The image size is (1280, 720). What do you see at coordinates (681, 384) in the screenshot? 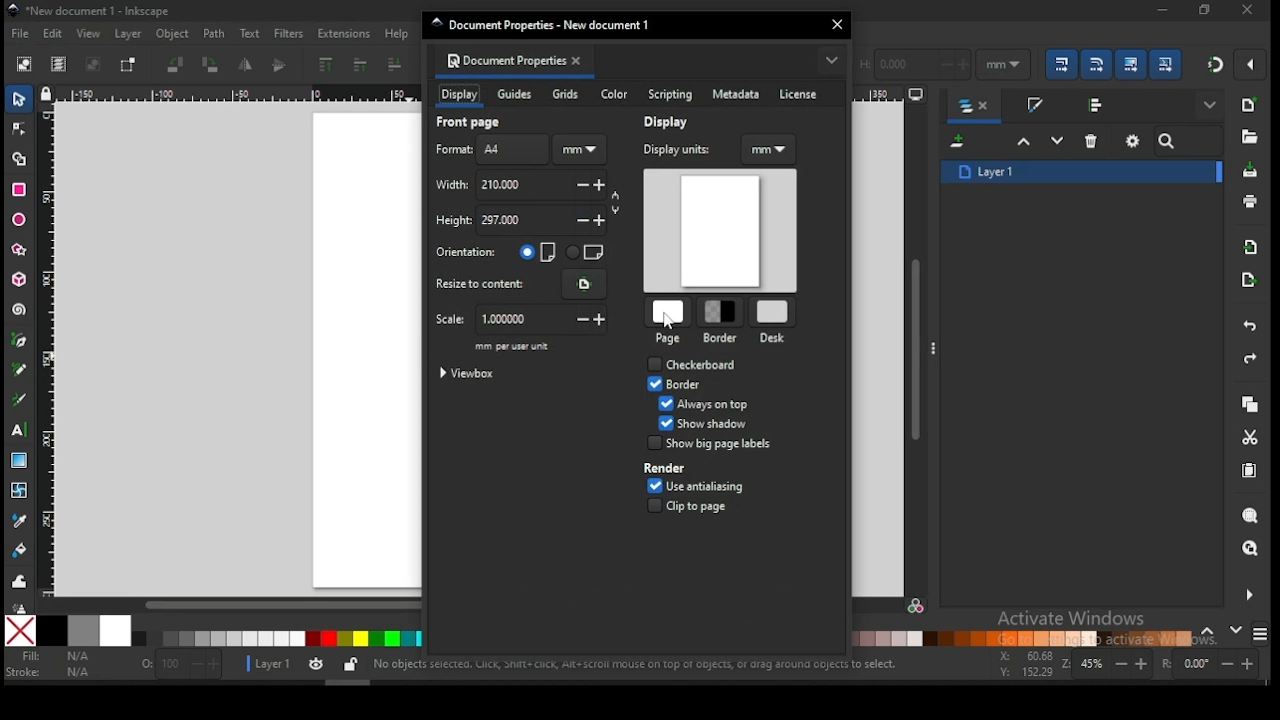
I see `border` at bounding box center [681, 384].